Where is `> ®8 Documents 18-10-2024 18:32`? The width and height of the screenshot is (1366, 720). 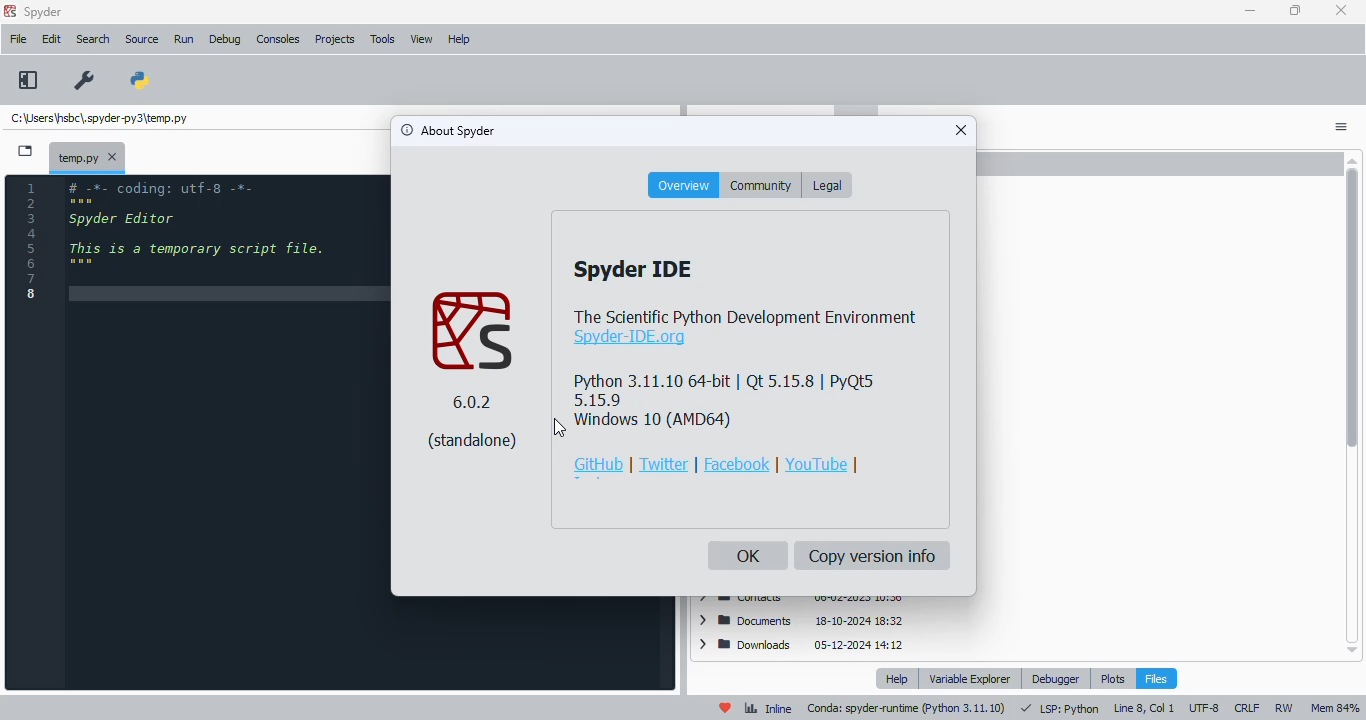 > ®8 Documents 18-10-2024 18:32 is located at coordinates (800, 620).